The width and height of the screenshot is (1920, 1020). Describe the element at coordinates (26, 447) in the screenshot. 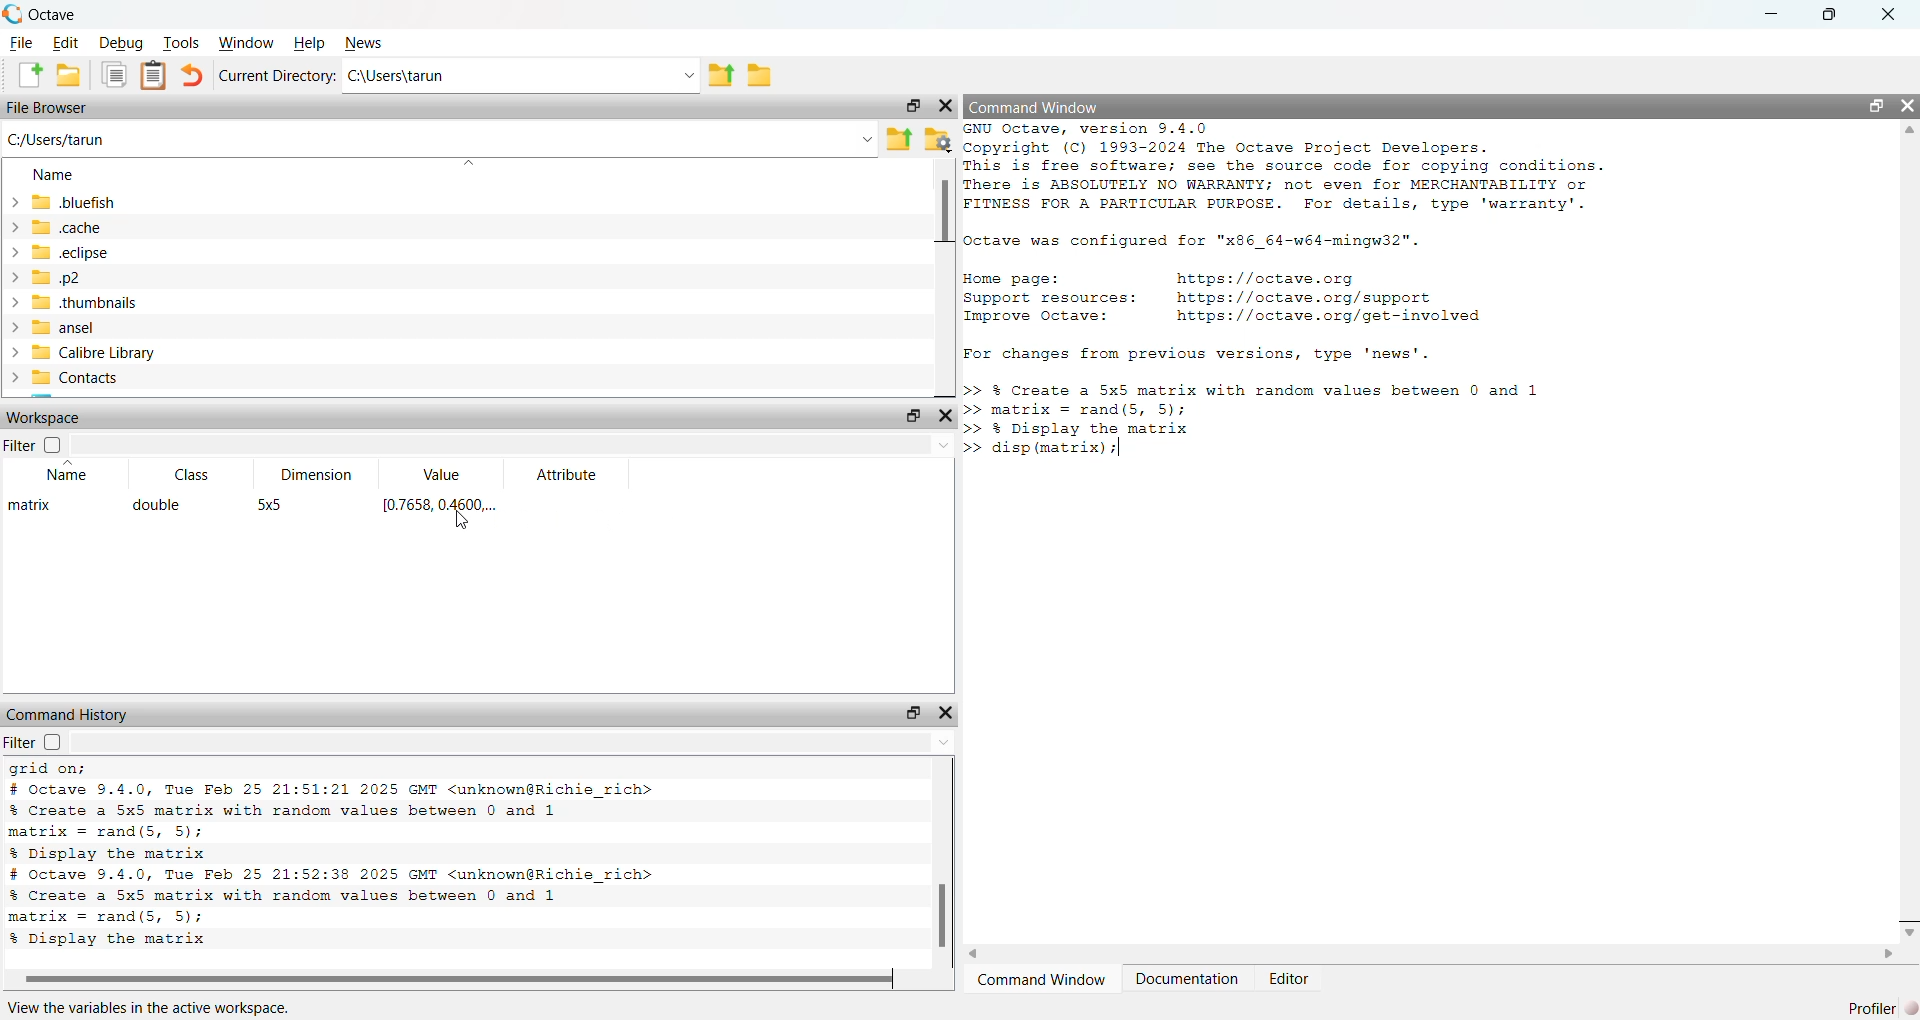

I see `Filter |` at that location.